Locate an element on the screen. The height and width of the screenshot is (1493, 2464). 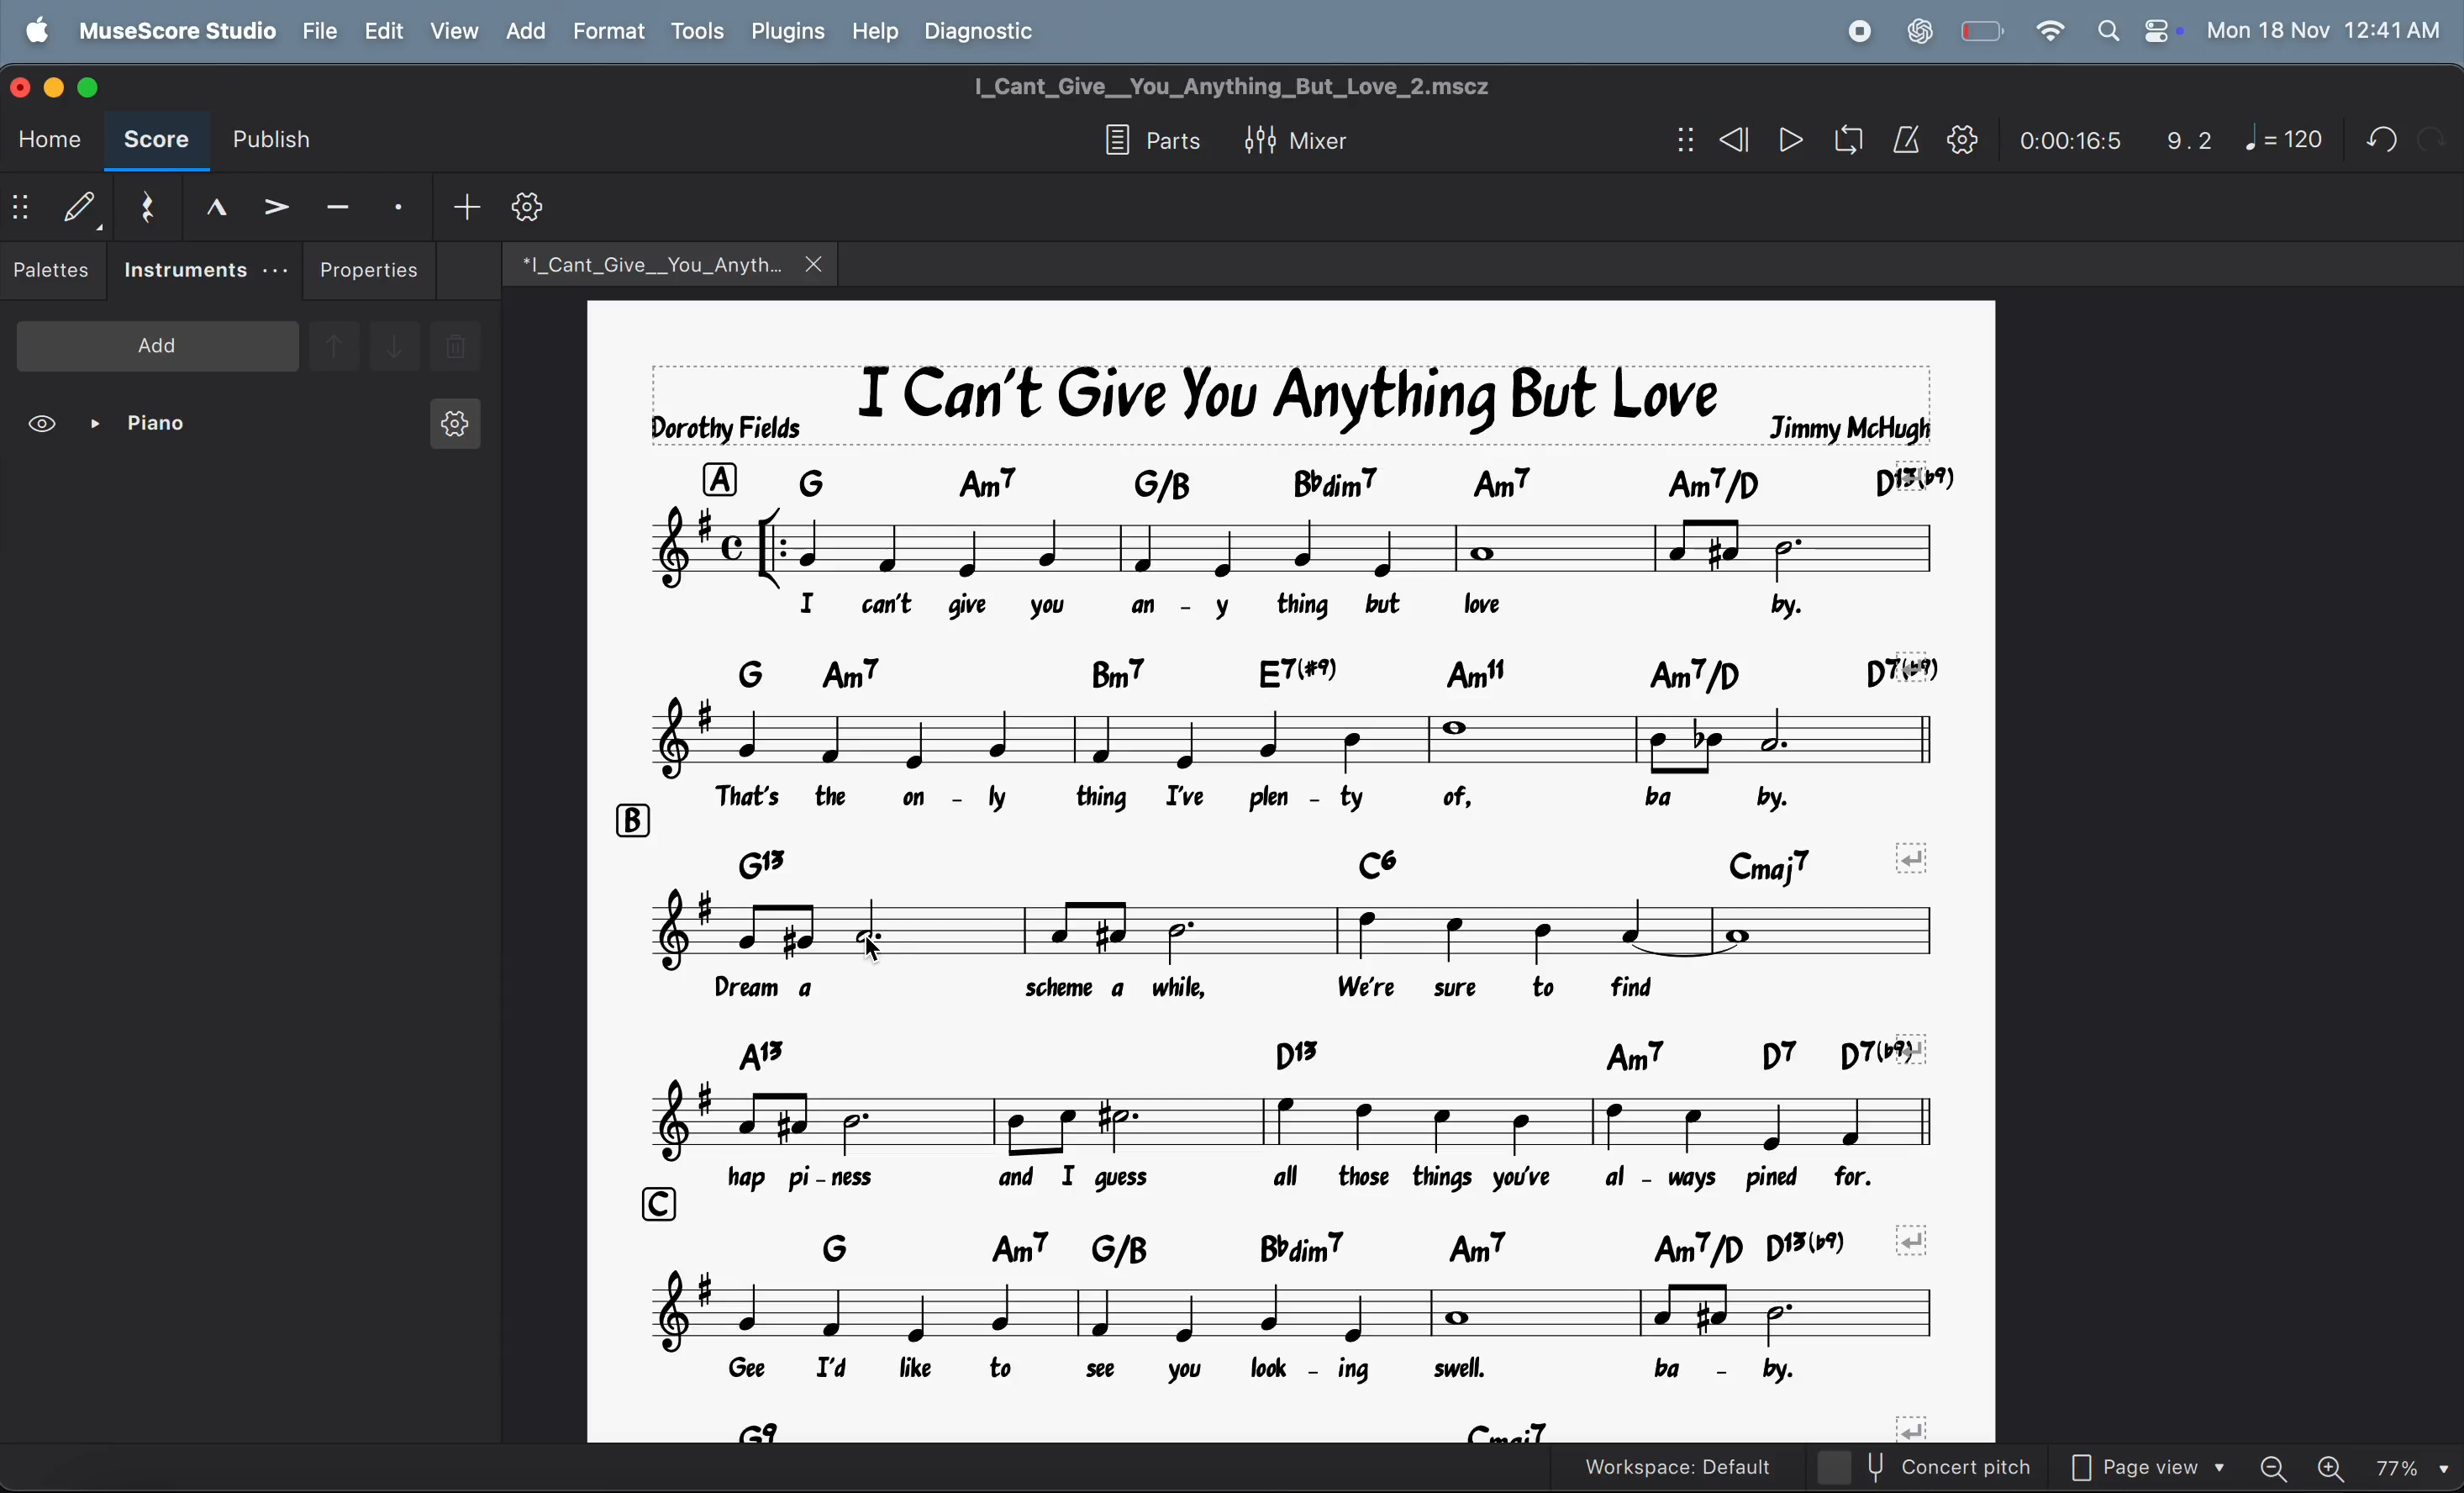
piano is located at coordinates (138, 420).